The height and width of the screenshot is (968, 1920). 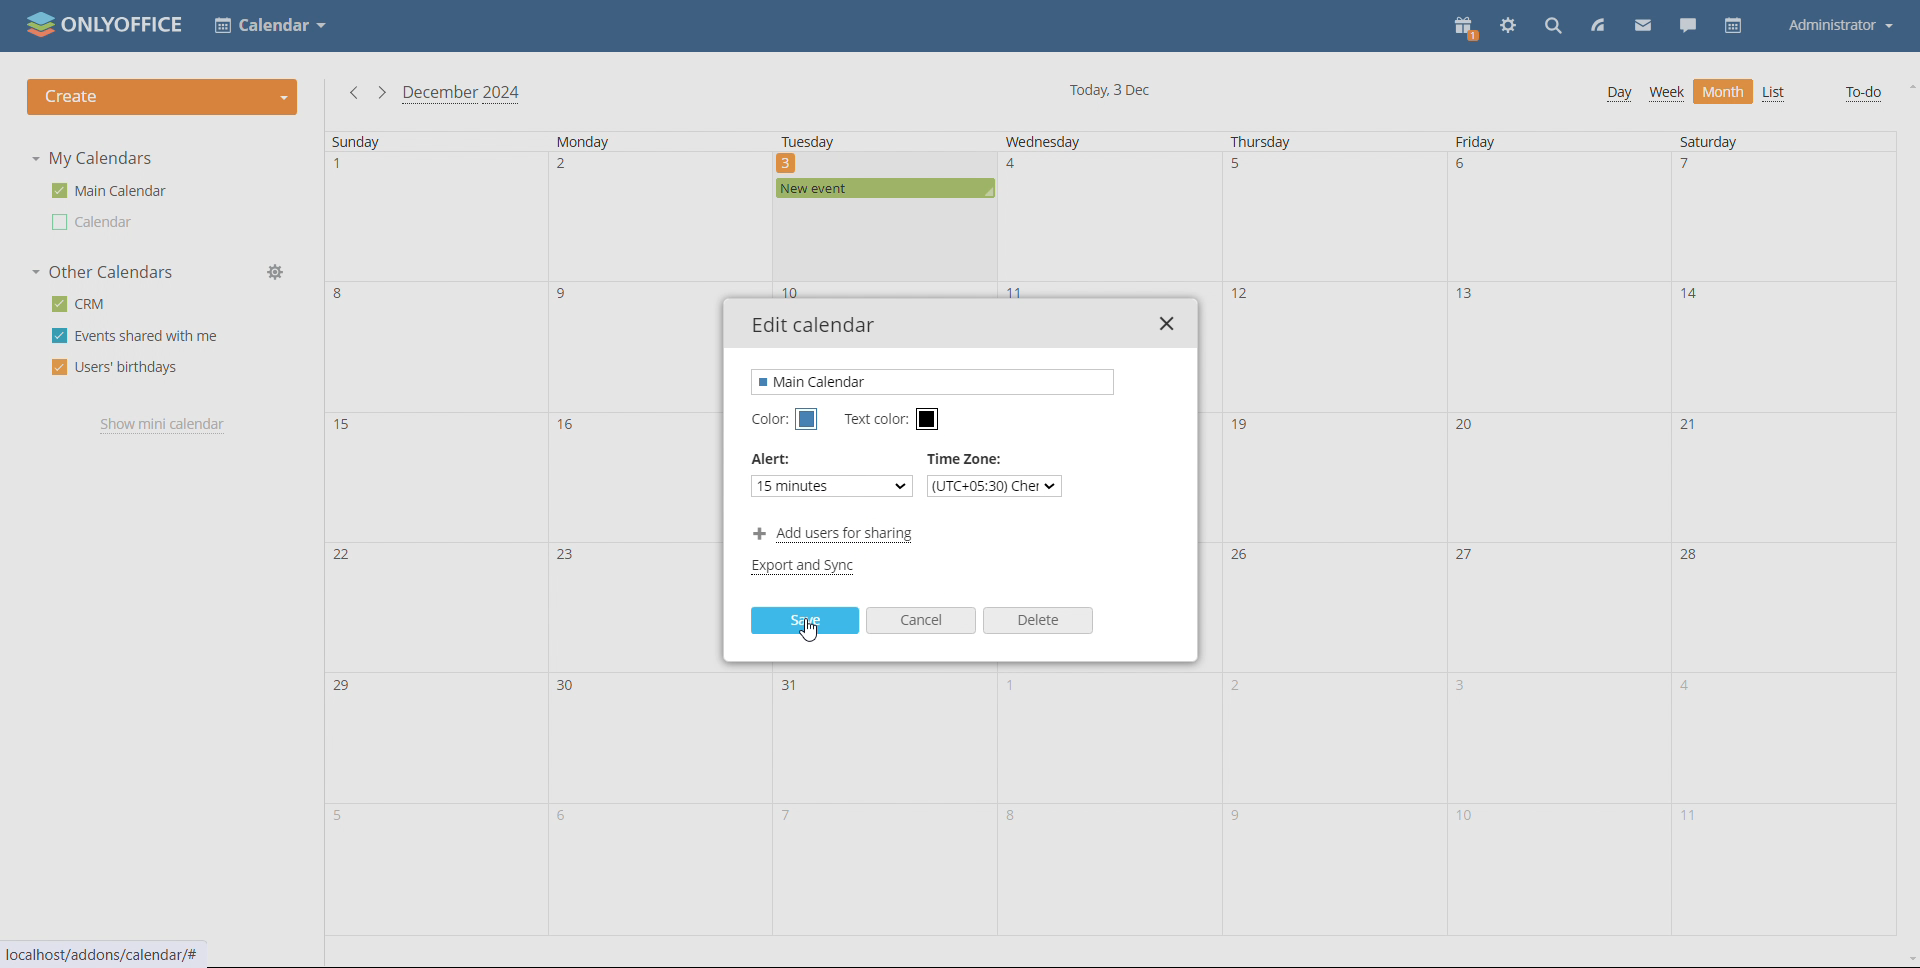 What do you see at coordinates (77, 304) in the screenshot?
I see `crm` at bounding box center [77, 304].